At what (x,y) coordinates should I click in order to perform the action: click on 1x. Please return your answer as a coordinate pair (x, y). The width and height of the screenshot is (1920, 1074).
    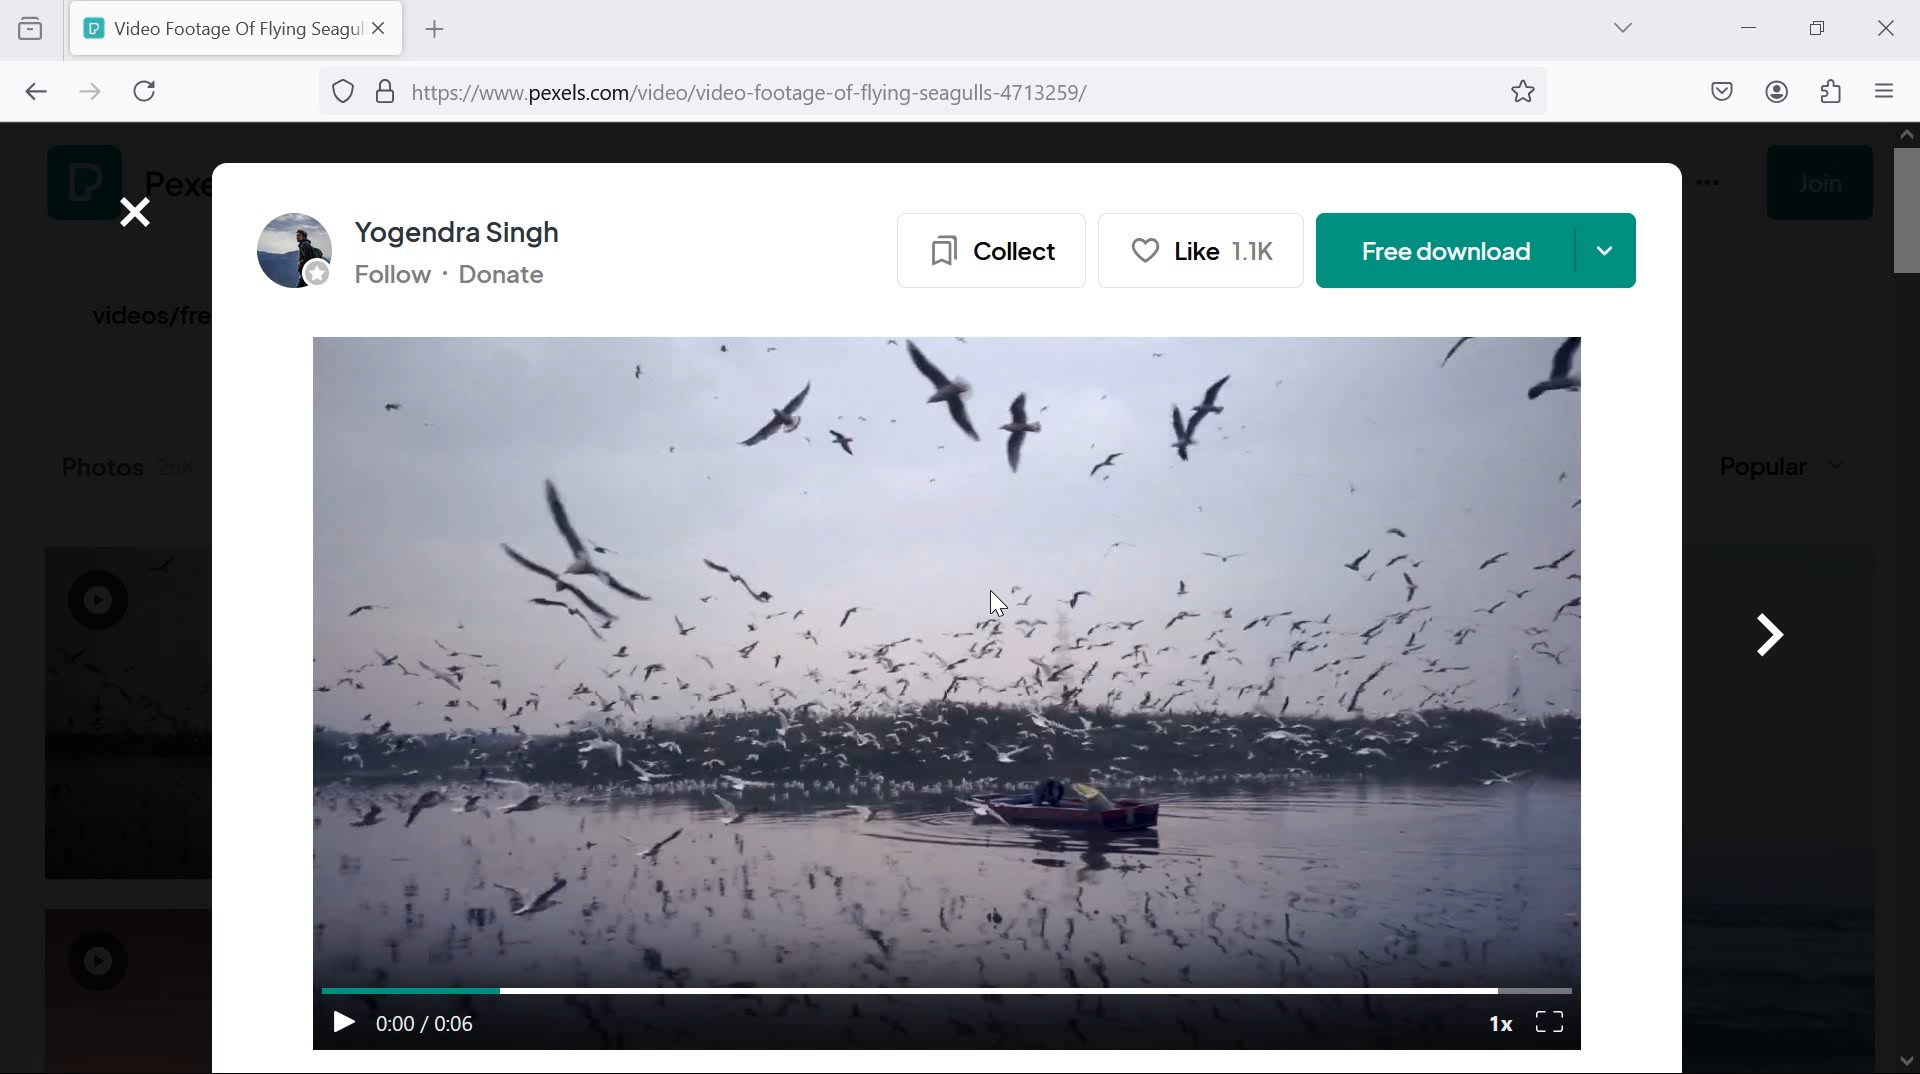
    Looking at the image, I should click on (1499, 1021).